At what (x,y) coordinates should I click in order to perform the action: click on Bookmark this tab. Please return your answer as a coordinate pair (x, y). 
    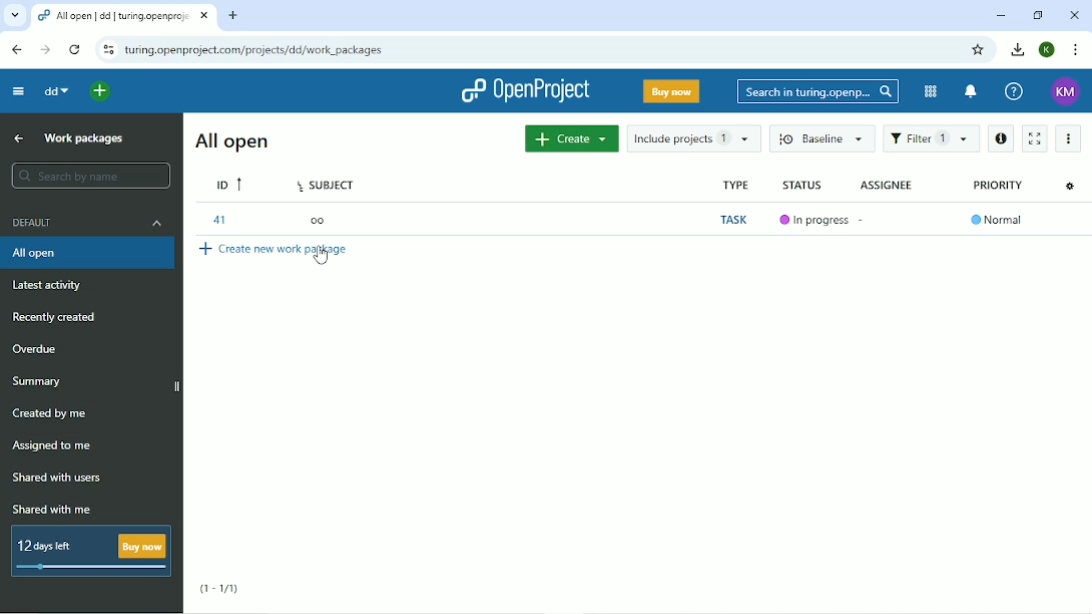
    Looking at the image, I should click on (979, 50).